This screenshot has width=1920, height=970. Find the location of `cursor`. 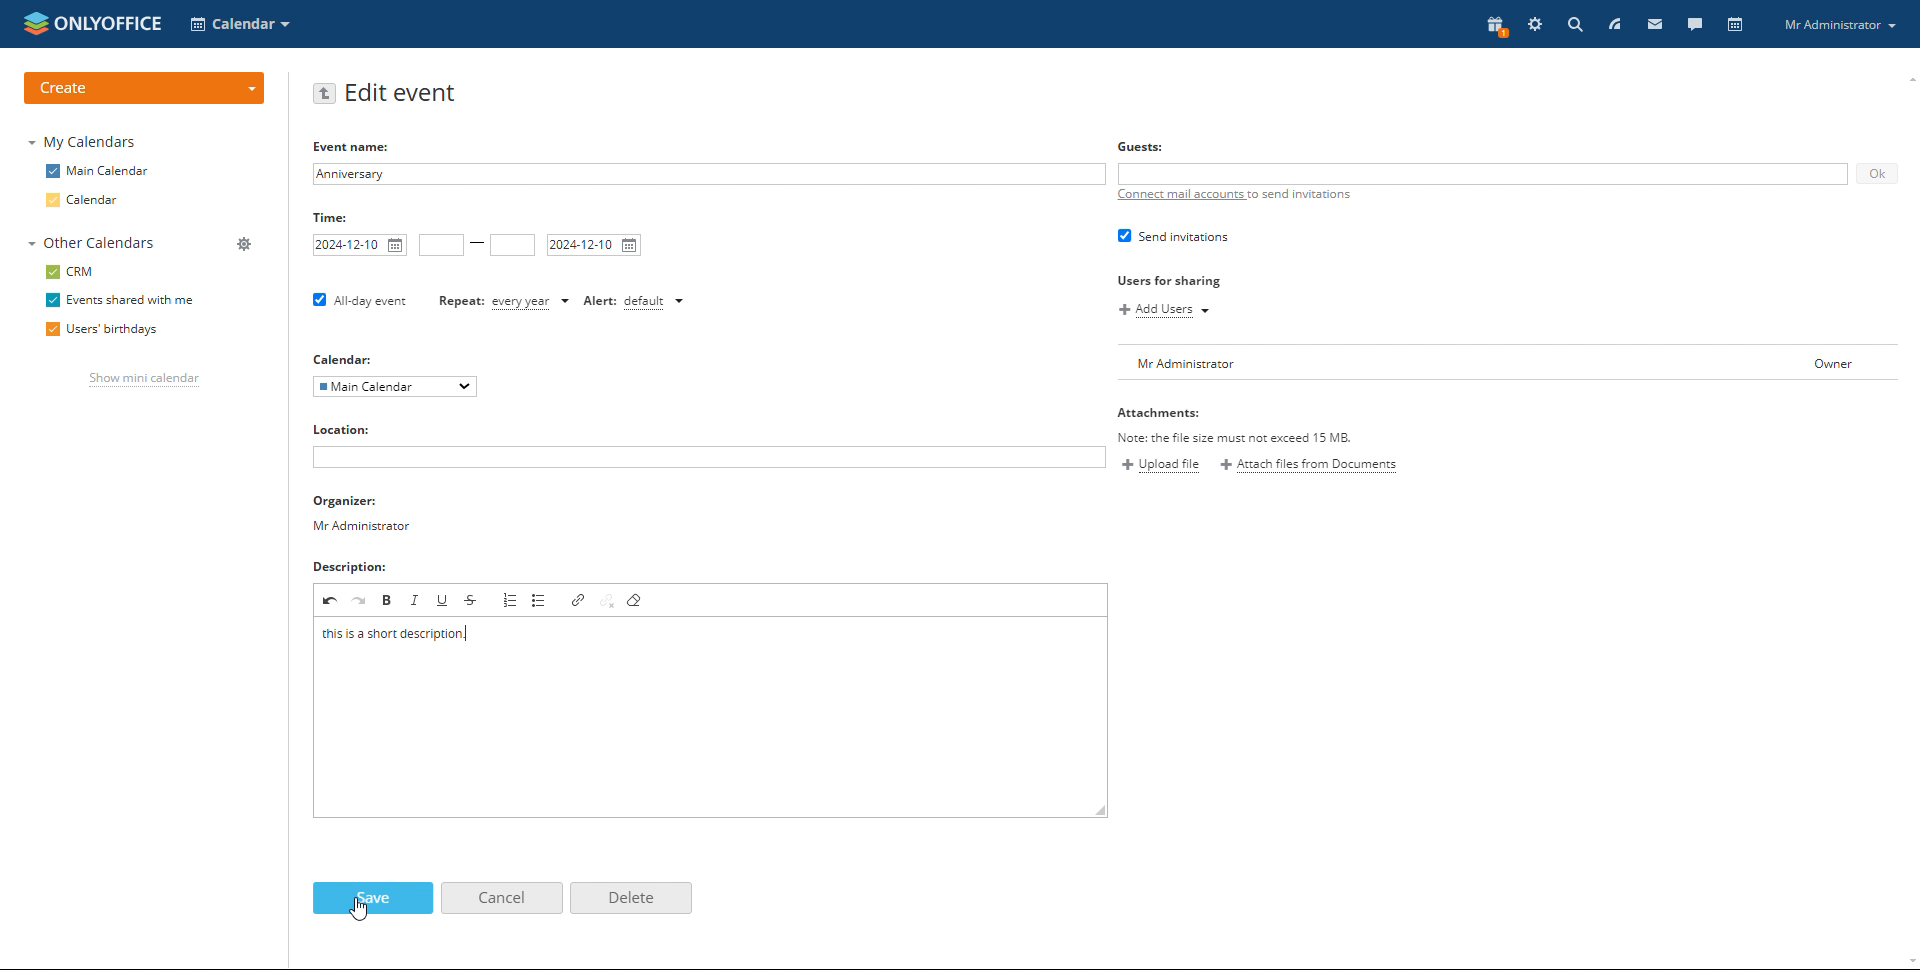

cursor is located at coordinates (363, 910).